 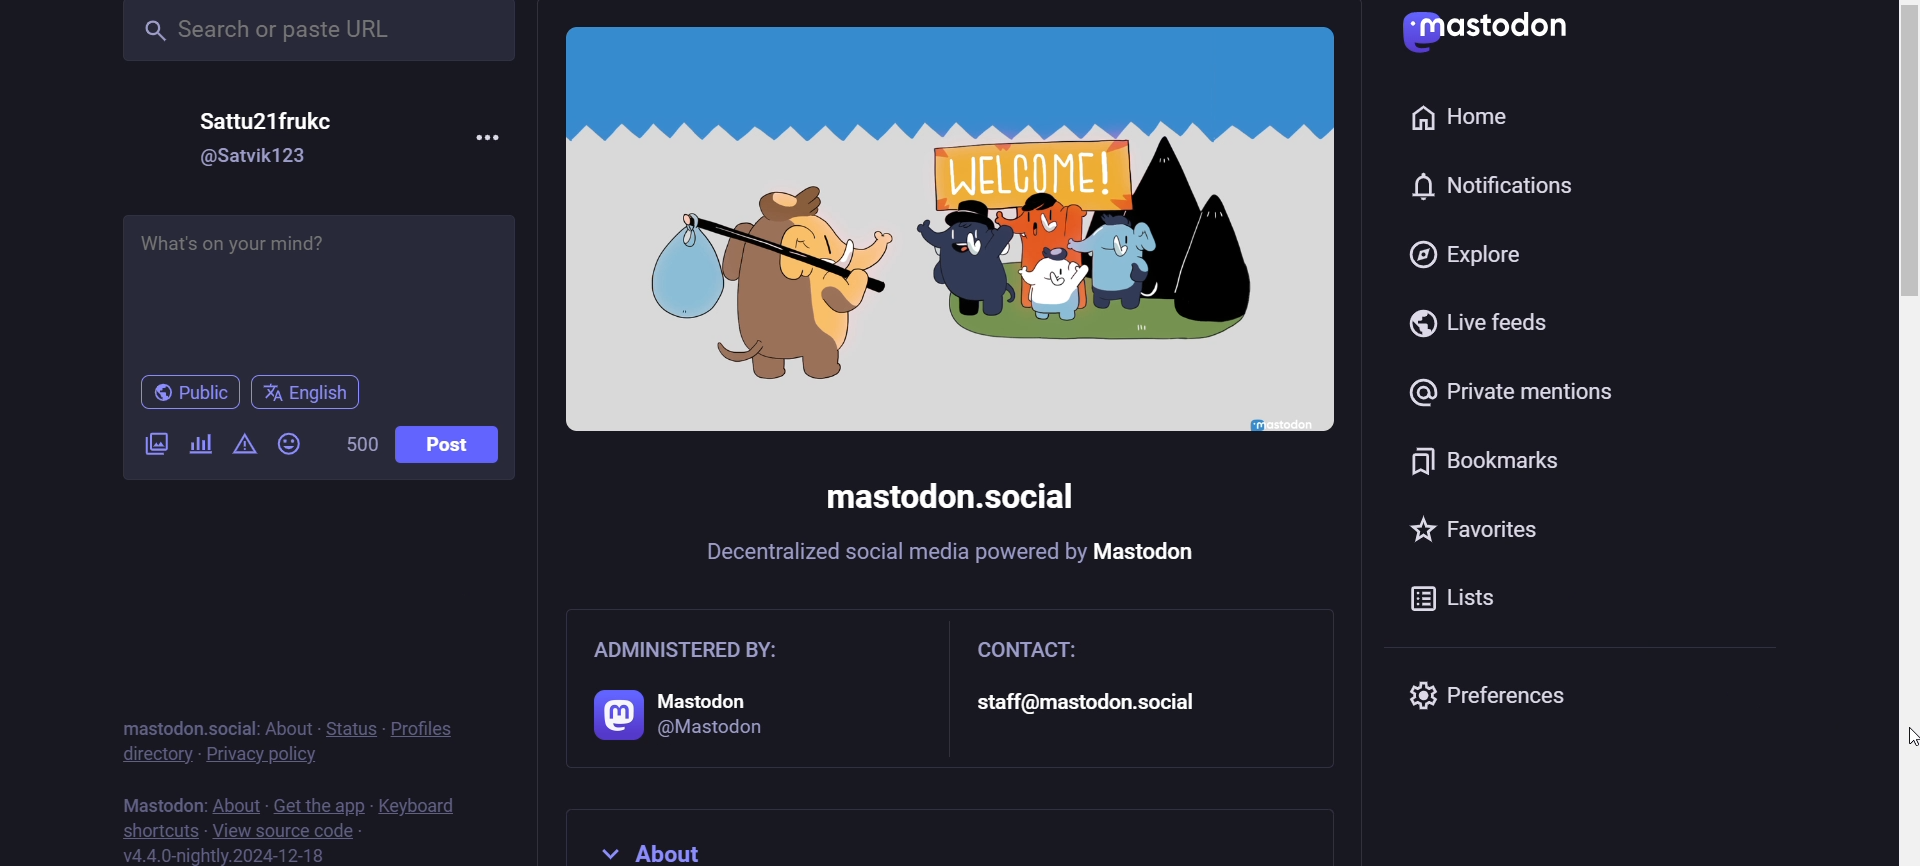 I want to click on english, so click(x=306, y=392).